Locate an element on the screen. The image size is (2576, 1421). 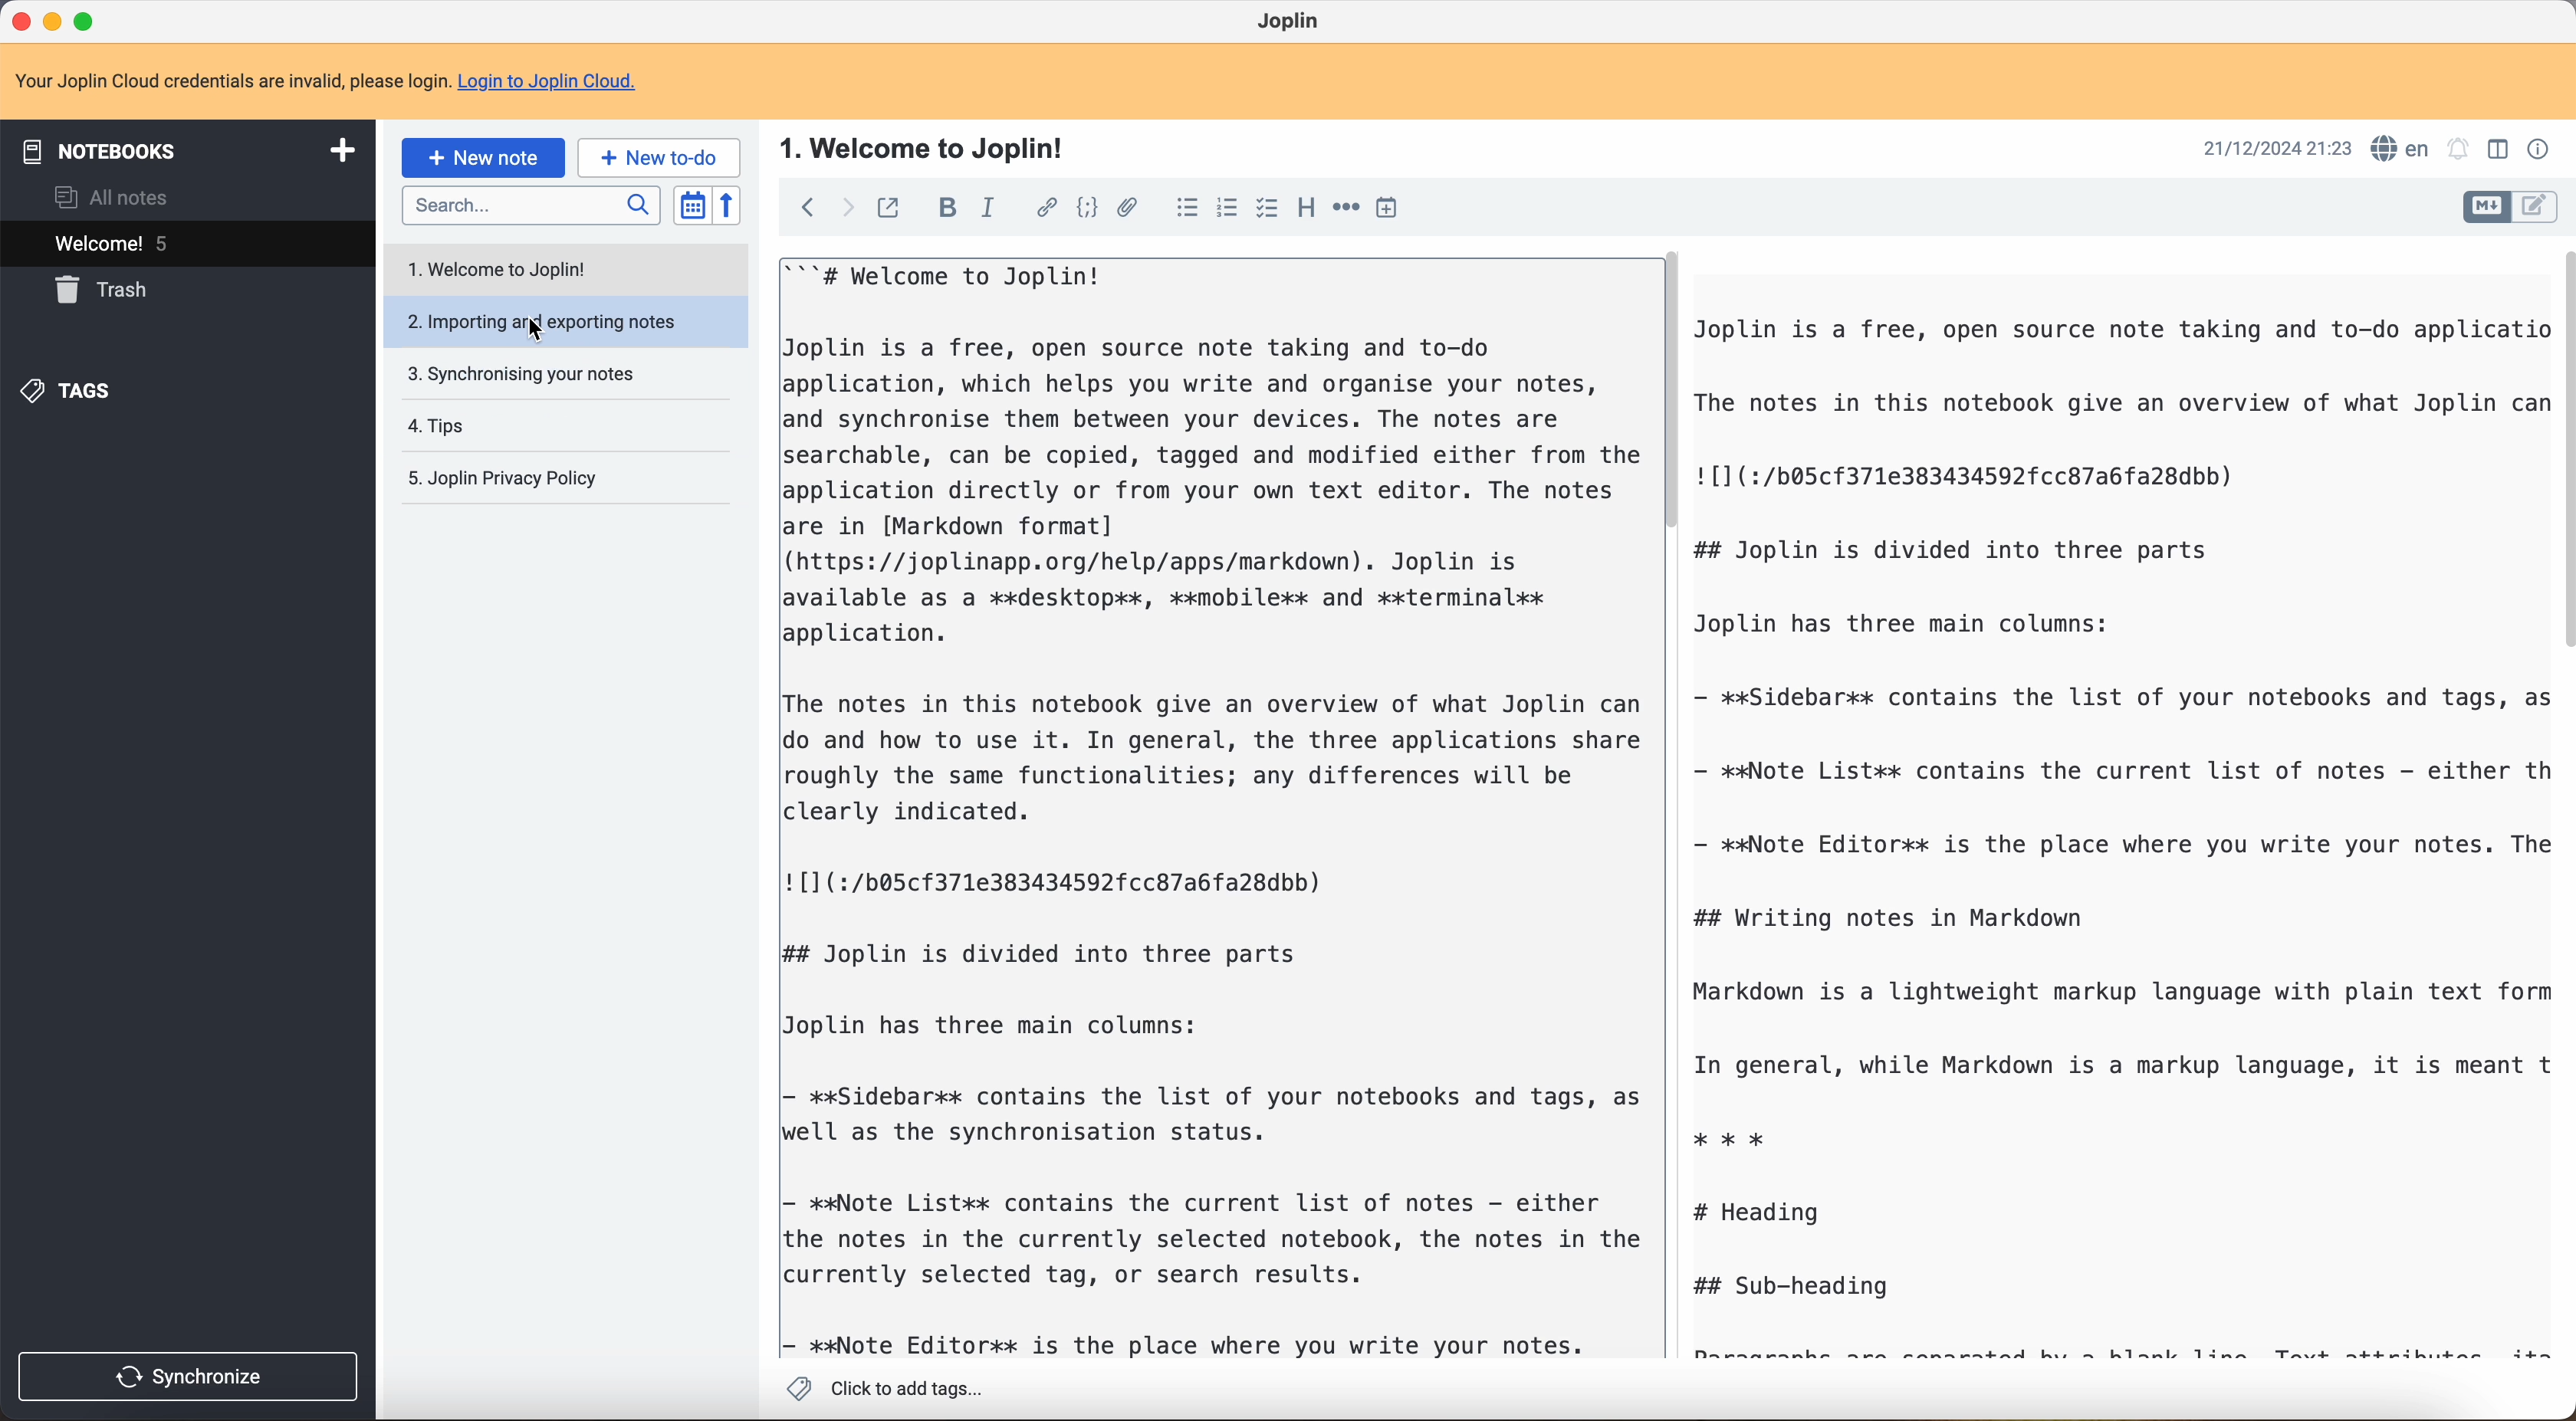
attach file is located at coordinates (1127, 207).